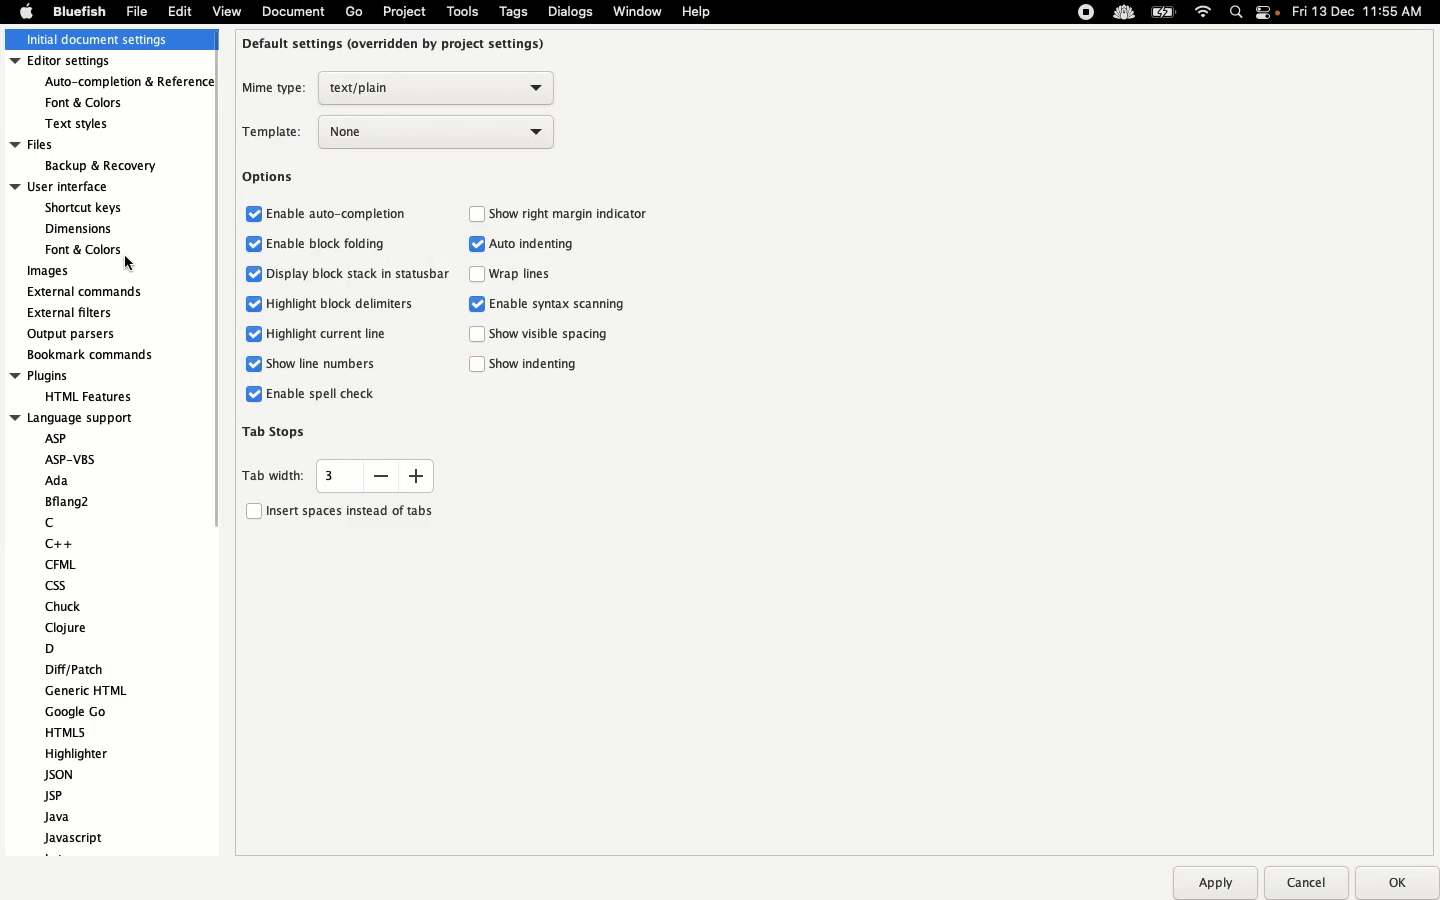  Describe the element at coordinates (90, 124) in the screenshot. I see `text styles` at that location.